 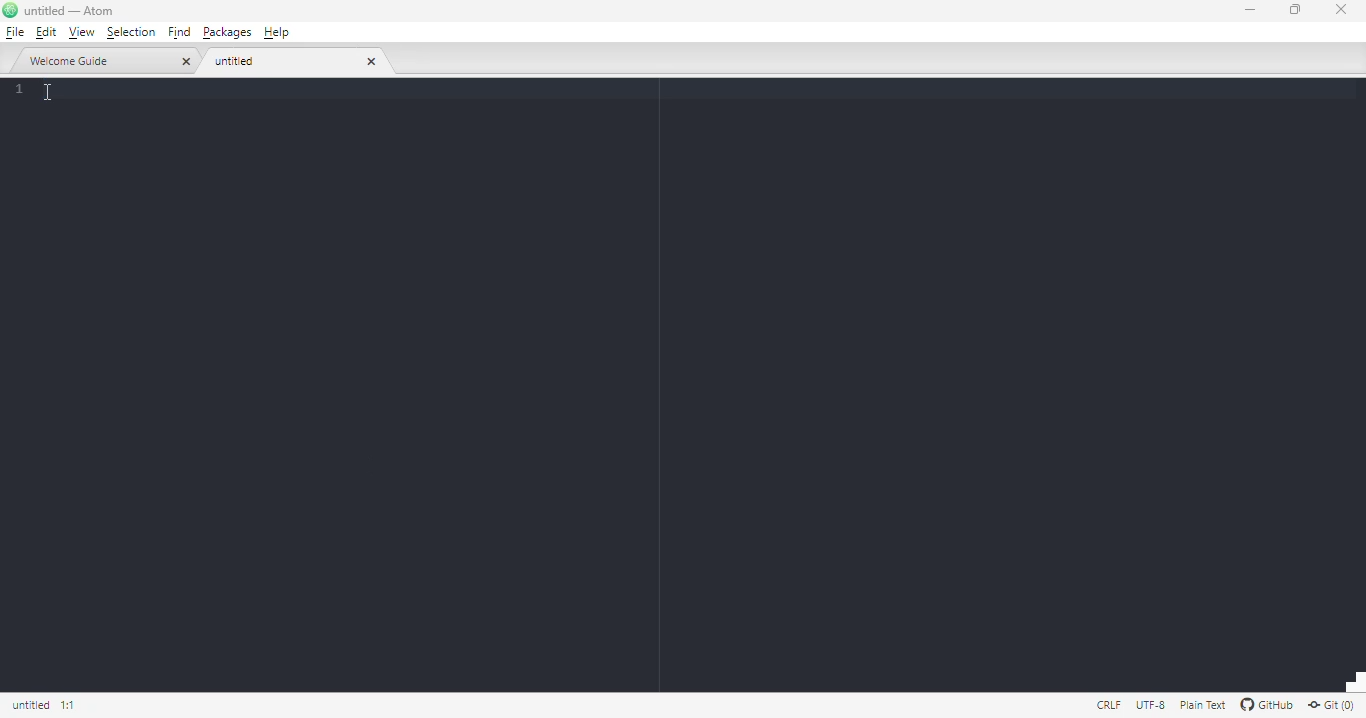 What do you see at coordinates (46, 32) in the screenshot?
I see `edit` at bounding box center [46, 32].